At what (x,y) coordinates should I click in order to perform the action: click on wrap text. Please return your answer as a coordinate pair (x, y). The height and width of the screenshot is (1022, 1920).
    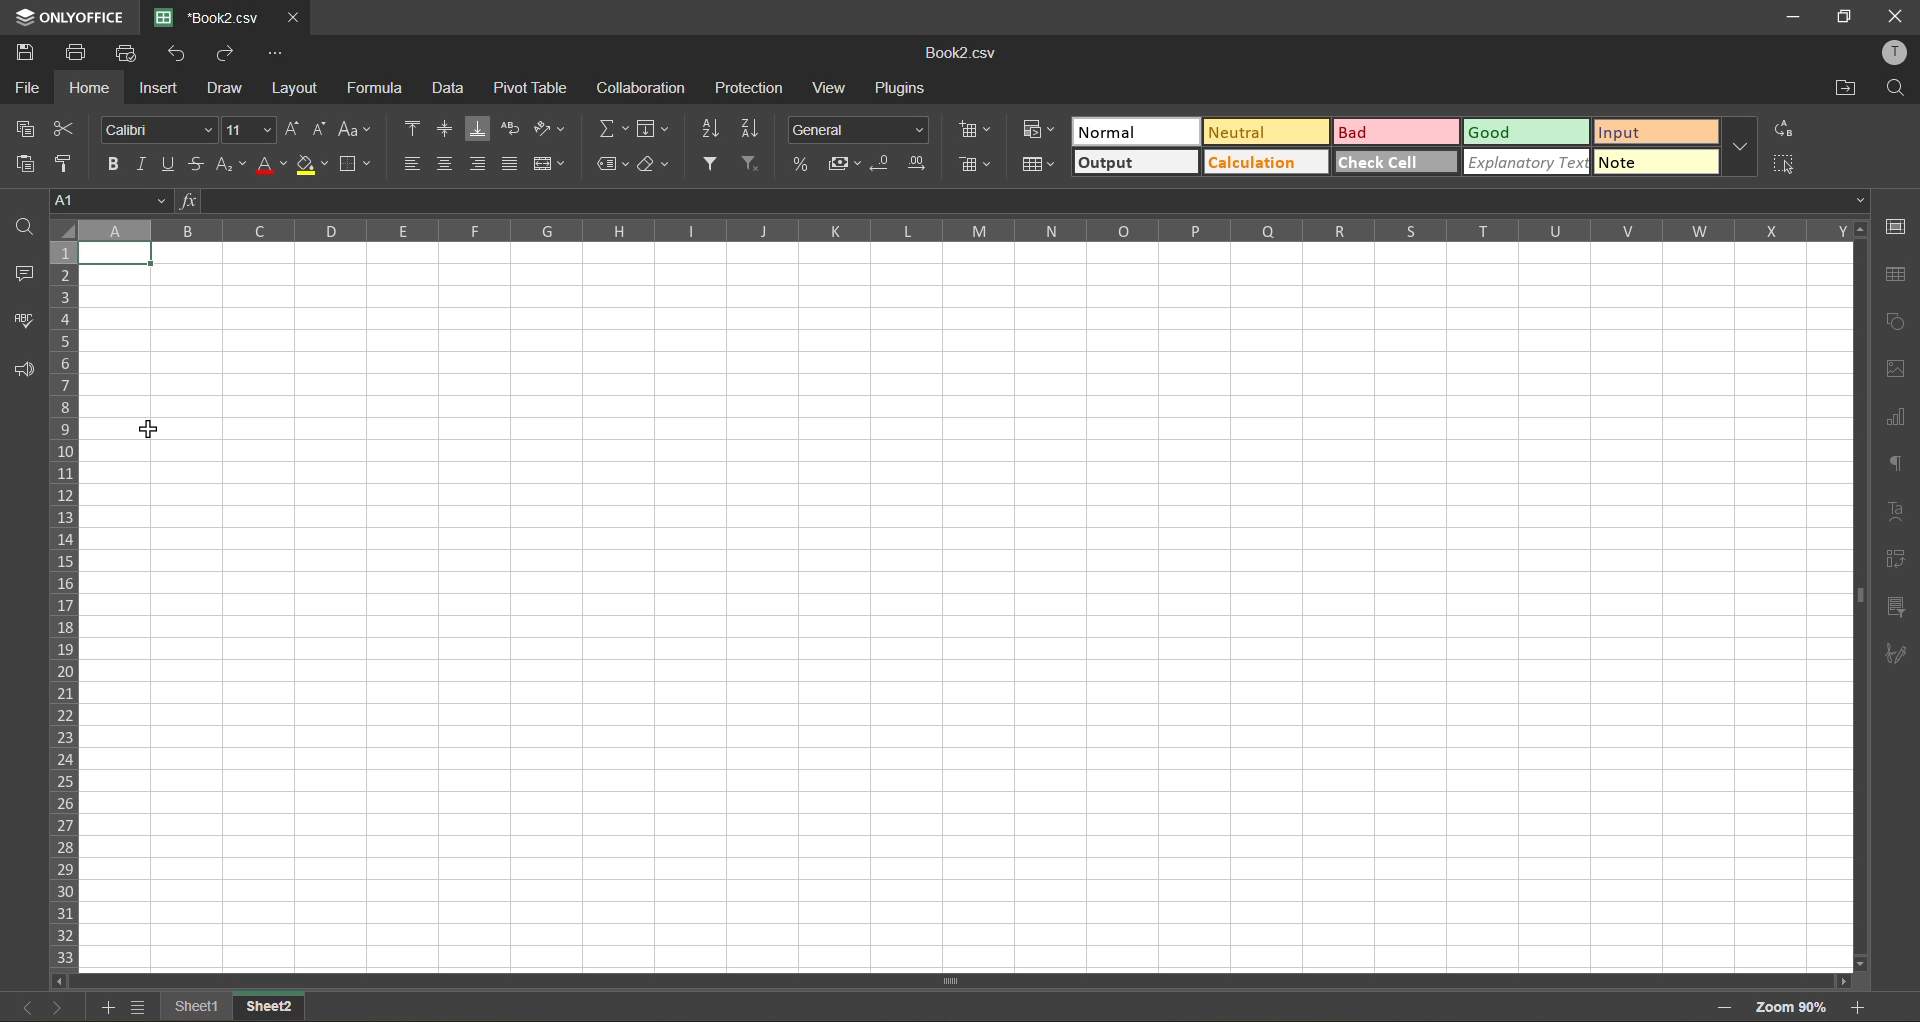
    Looking at the image, I should click on (510, 128).